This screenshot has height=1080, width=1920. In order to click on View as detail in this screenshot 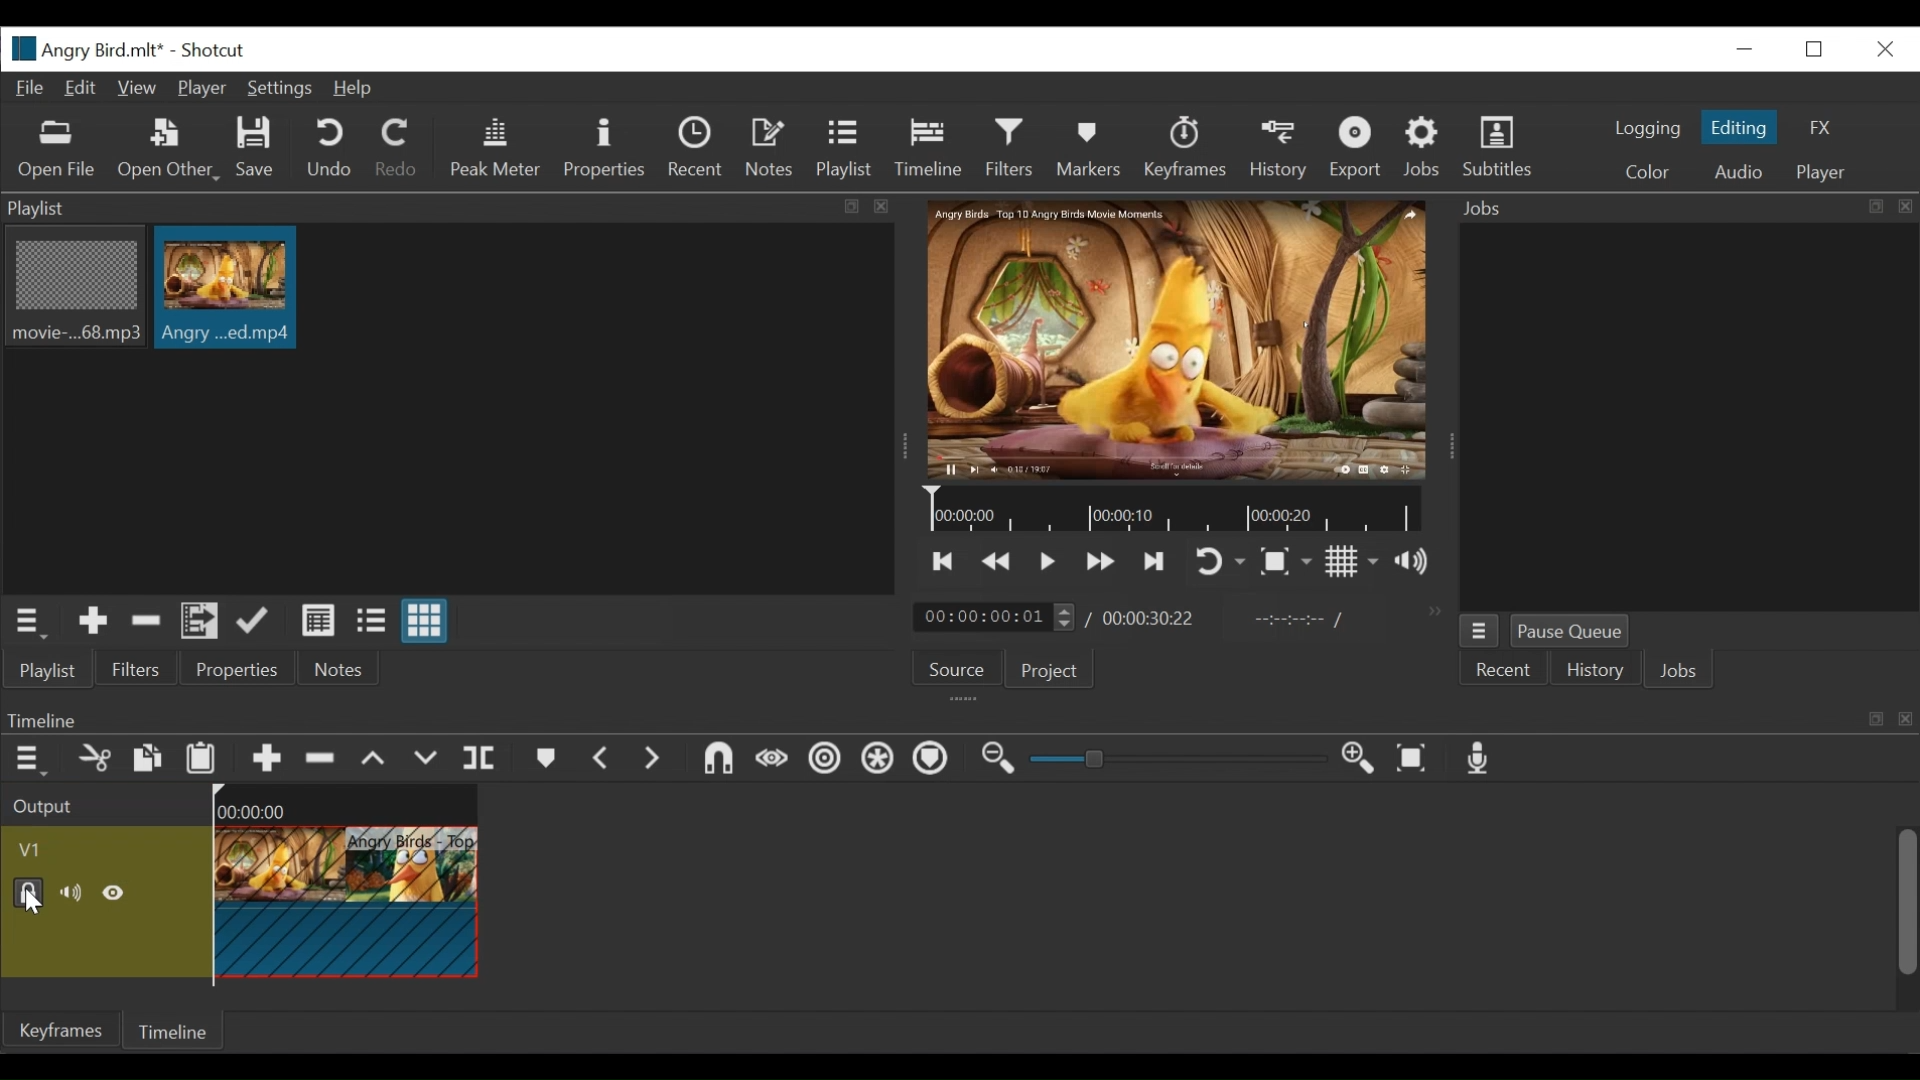, I will do `click(317, 621)`.